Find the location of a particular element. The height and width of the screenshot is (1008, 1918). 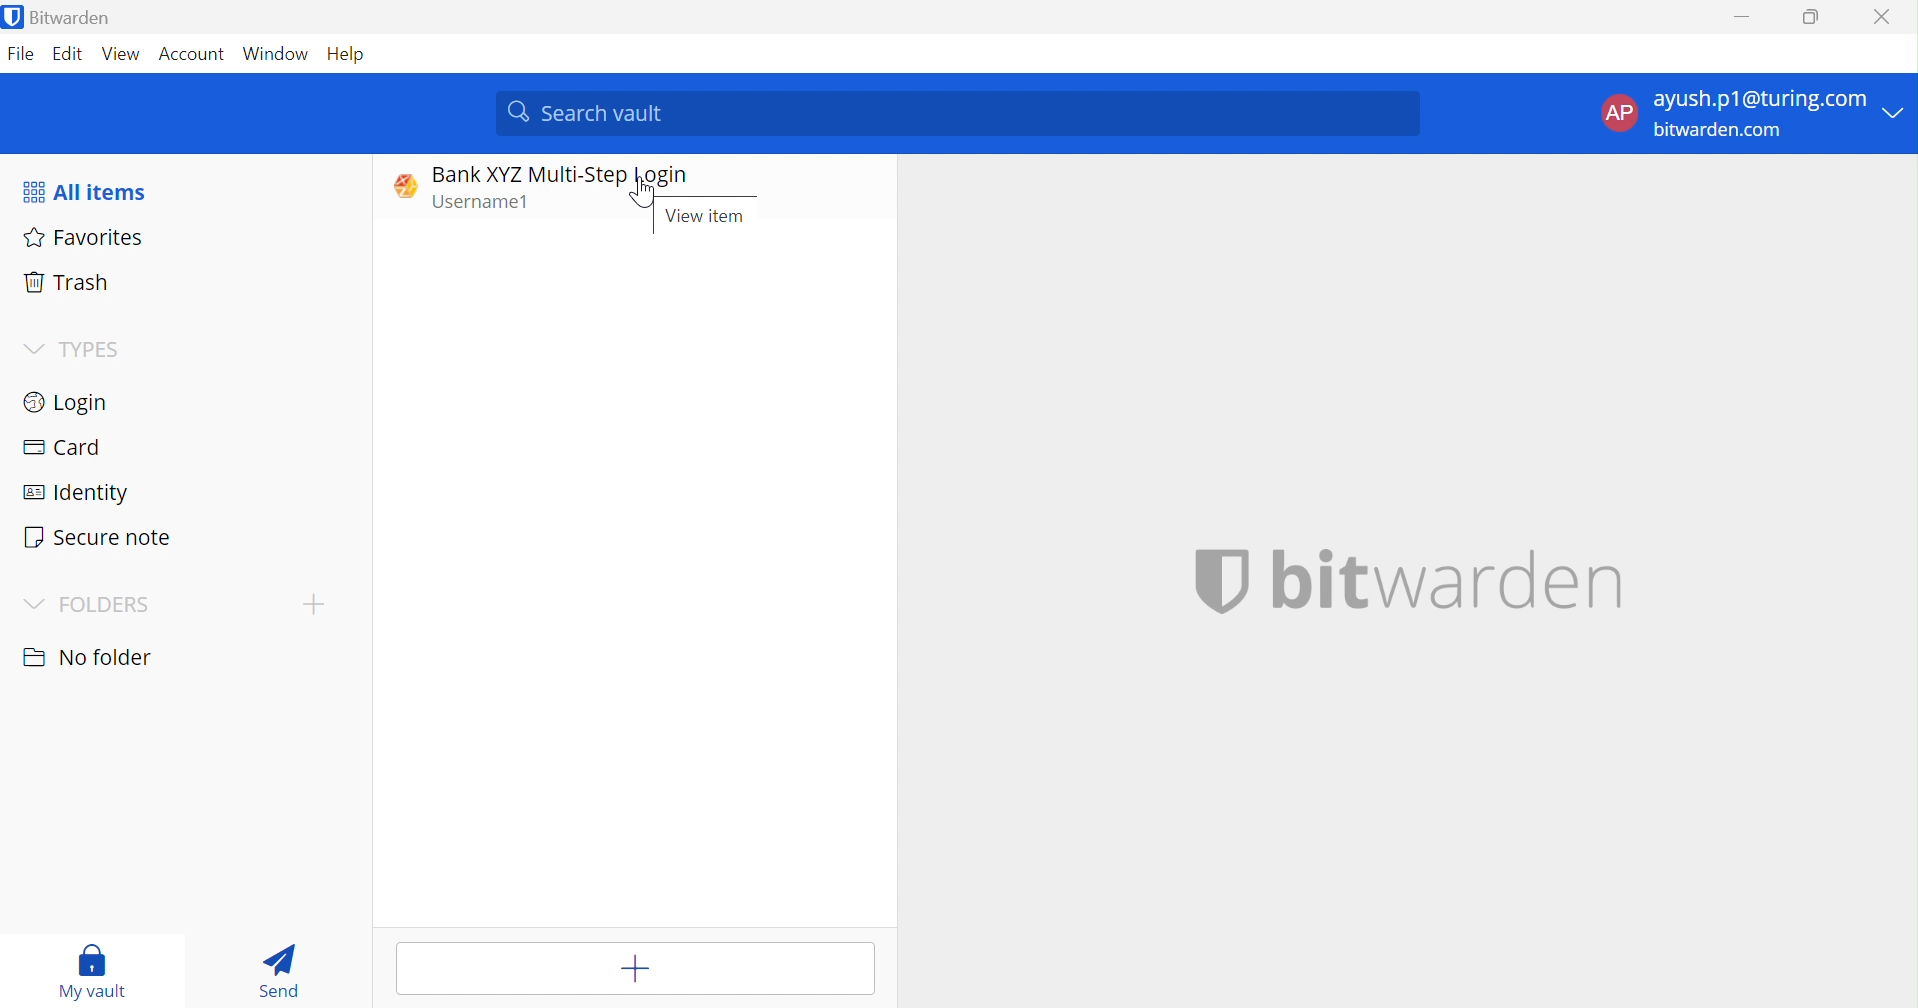

No folder is located at coordinates (92, 658).